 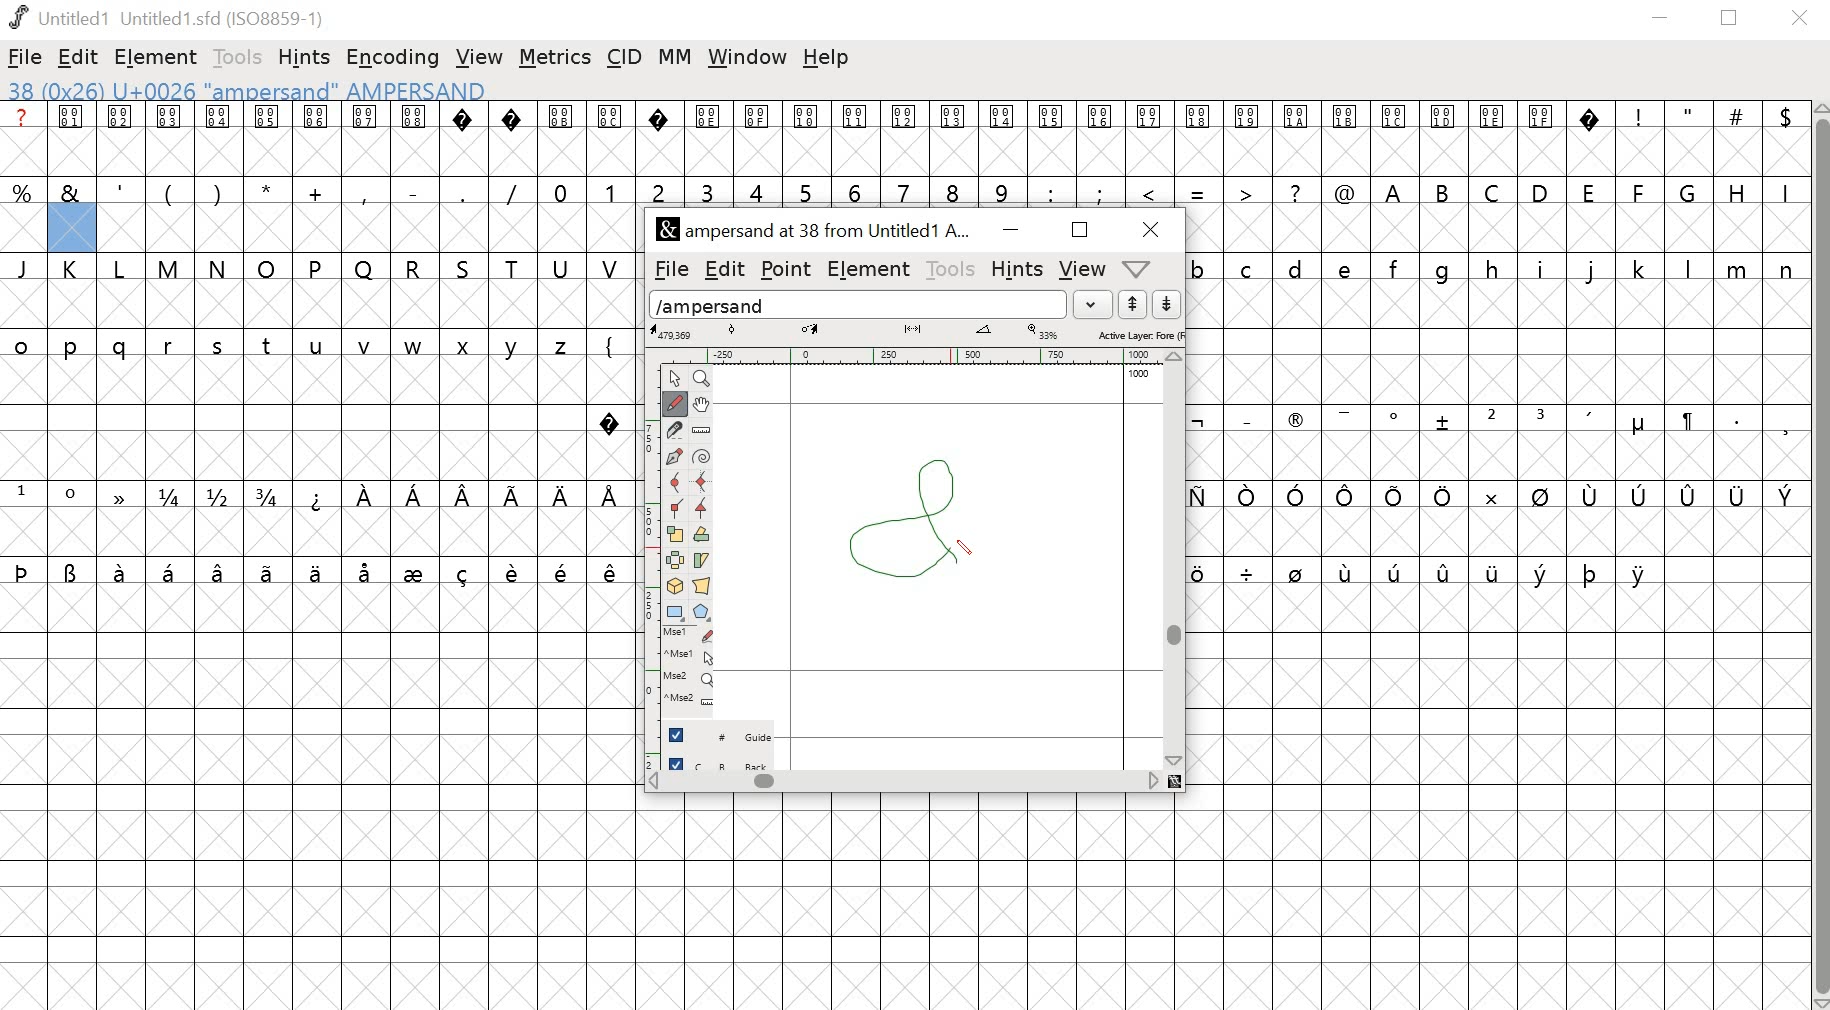 I want to click on %, so click(x=24, y=192).